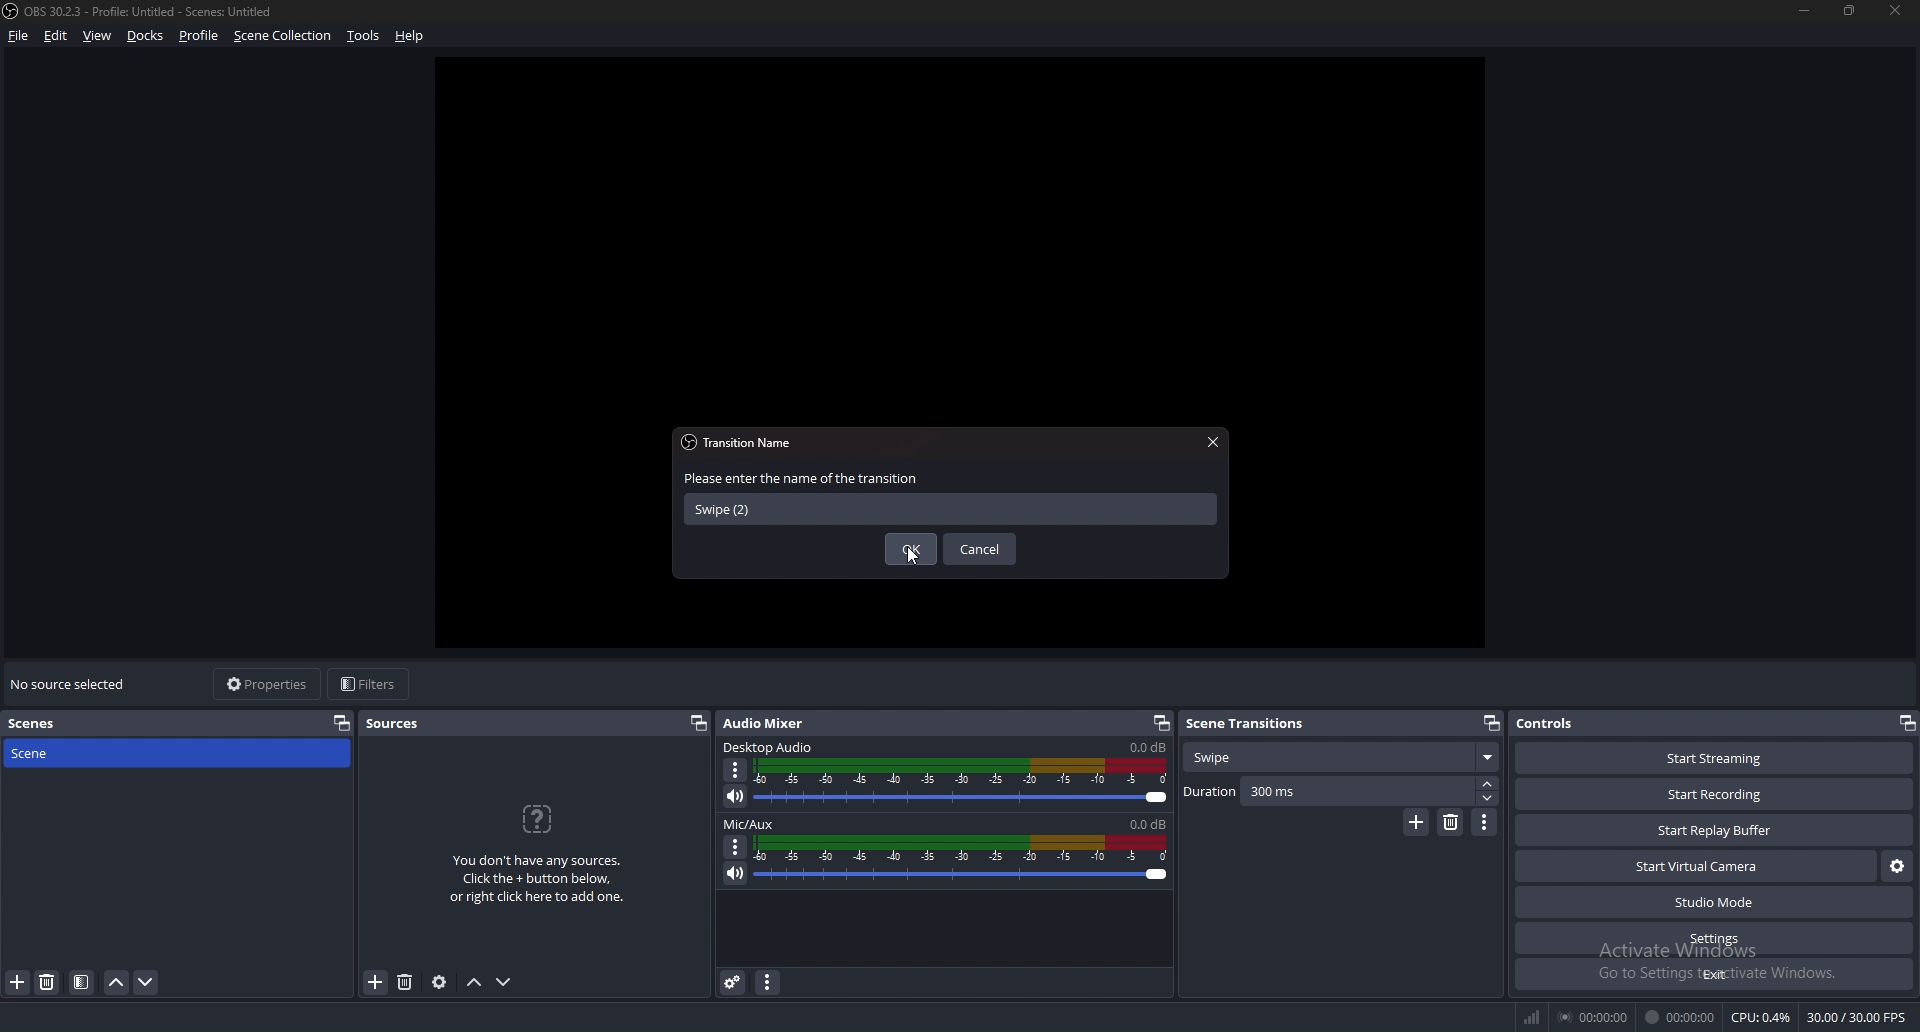 The image size is (1920, 1032). Describe the element at coordinates (964, 860) in the screenshot. I see `volume adjust` at that location.